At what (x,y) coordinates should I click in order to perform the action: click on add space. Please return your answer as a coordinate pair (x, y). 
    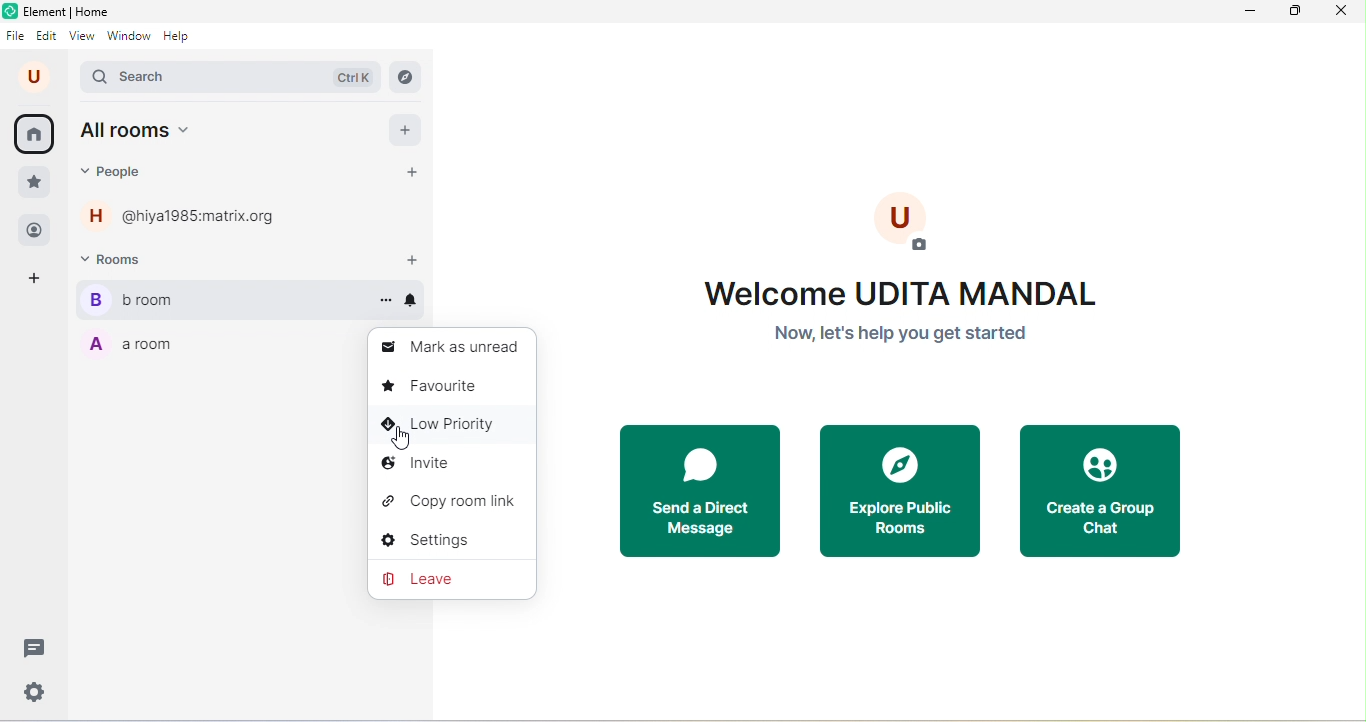
    Looking at the image, I should click on (34, 277).